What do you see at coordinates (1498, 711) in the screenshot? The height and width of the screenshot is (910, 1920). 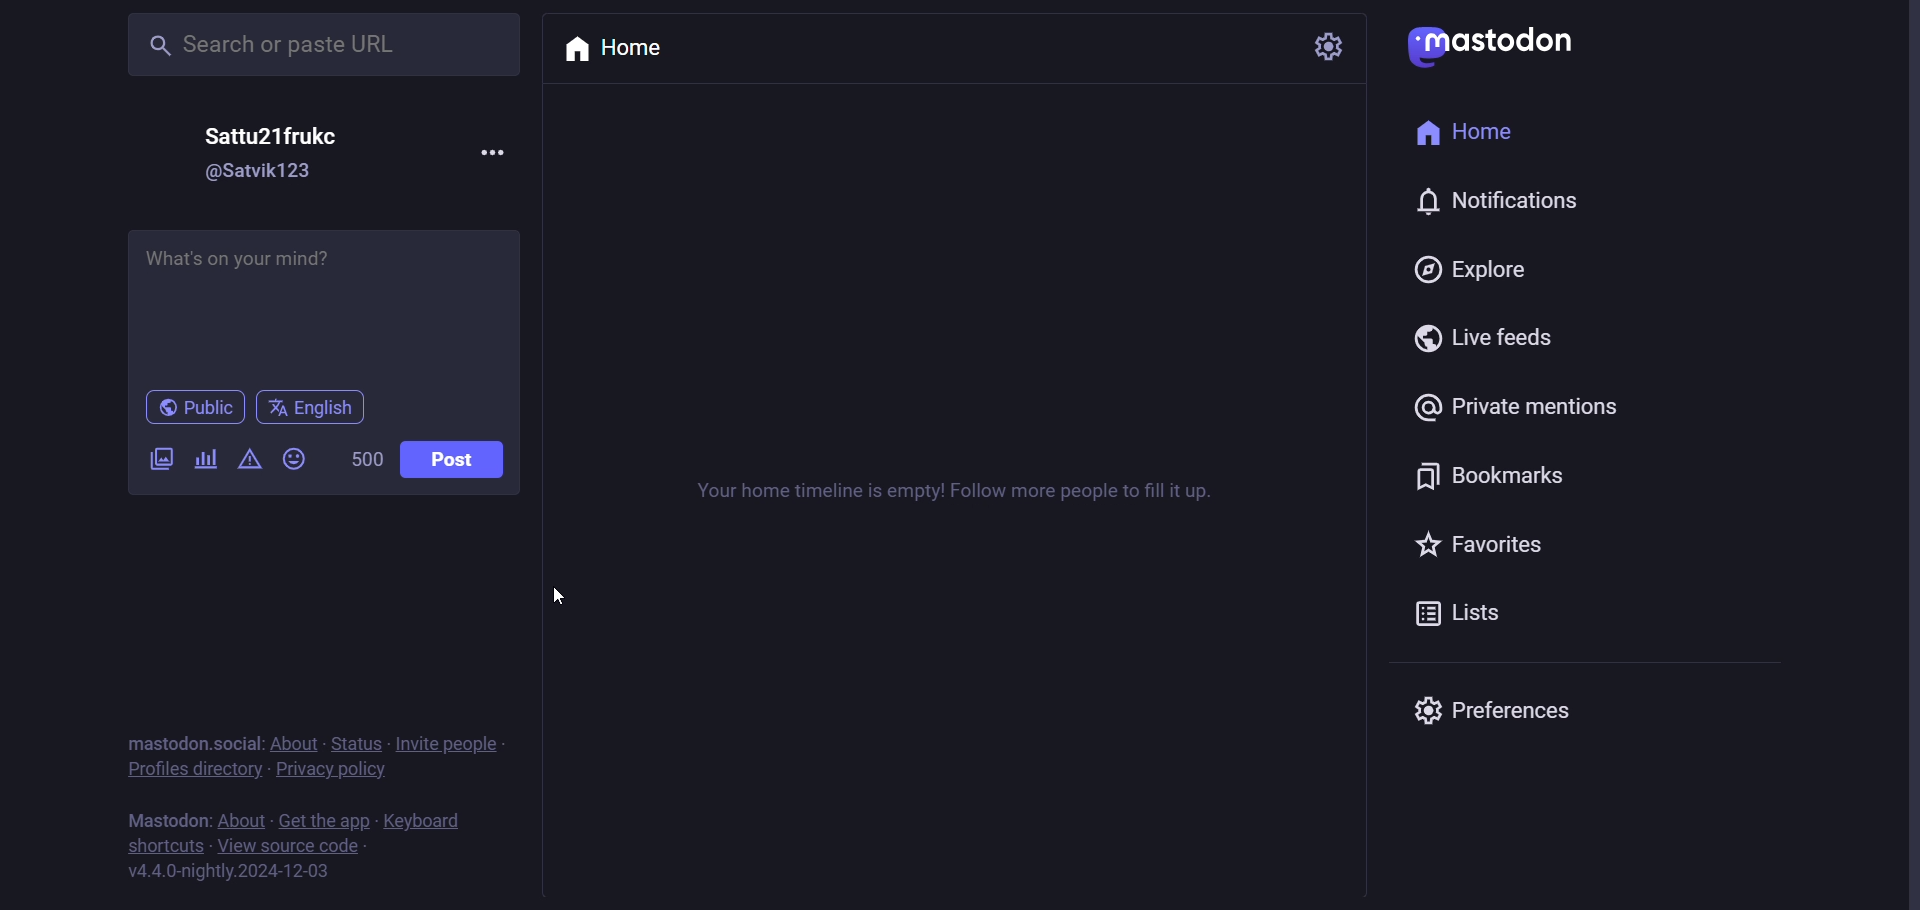 I see `preferences` at bounding box center [1498, 711].